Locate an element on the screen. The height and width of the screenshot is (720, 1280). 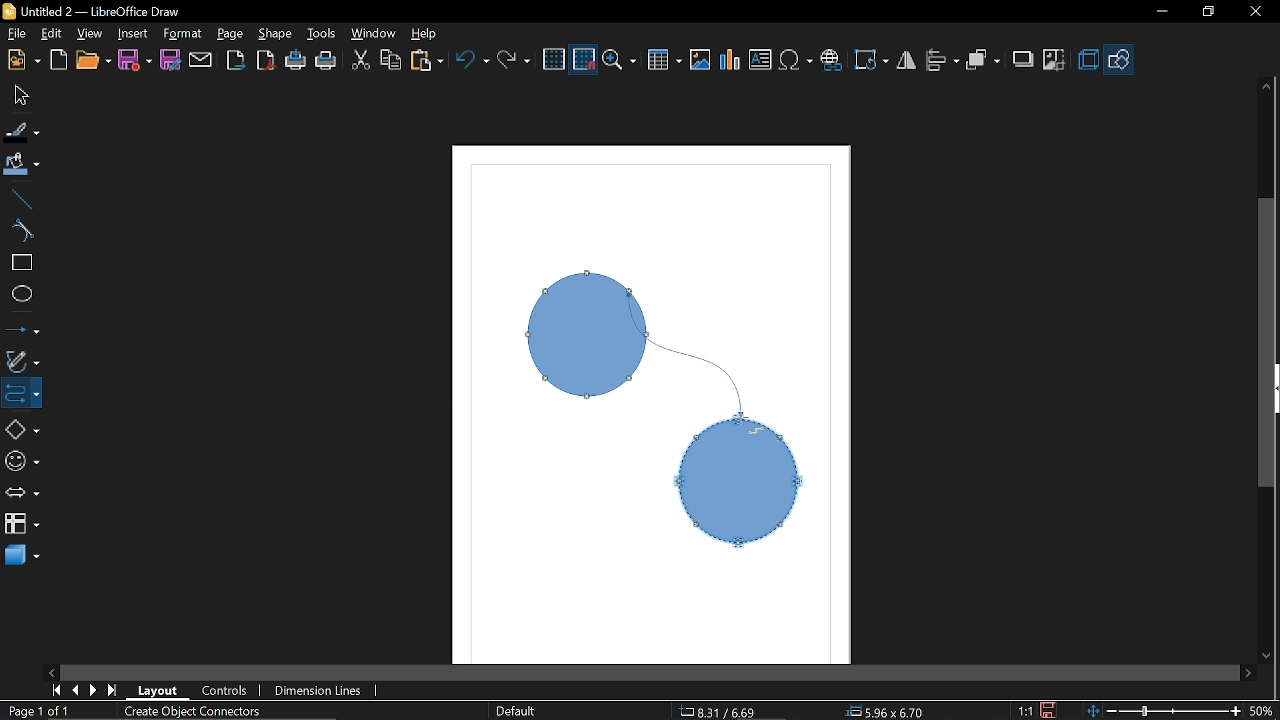
Tools is located at coordinates (323, 35).